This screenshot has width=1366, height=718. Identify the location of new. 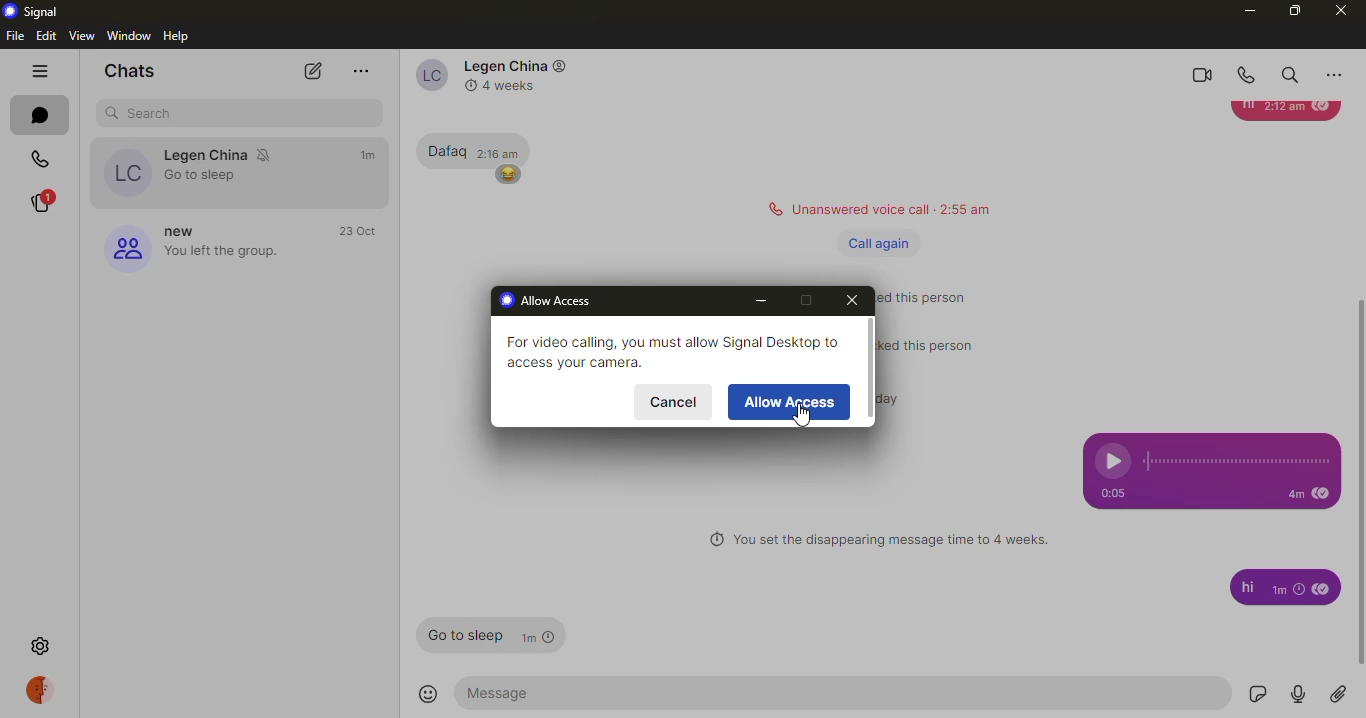
(179, 226).